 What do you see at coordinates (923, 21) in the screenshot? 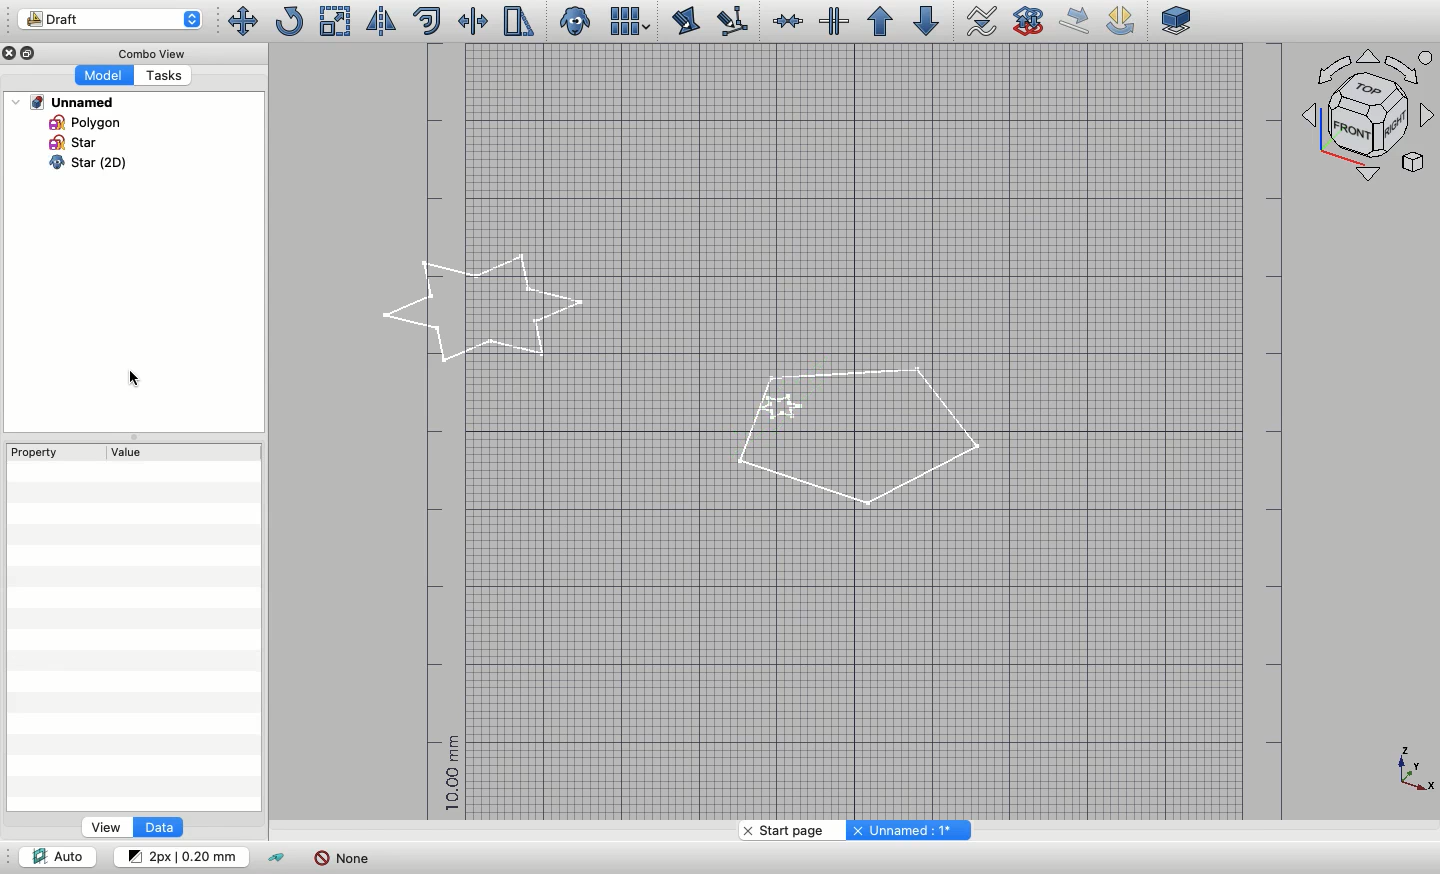
I see `Downgrade` at bounding box center [923, 21].